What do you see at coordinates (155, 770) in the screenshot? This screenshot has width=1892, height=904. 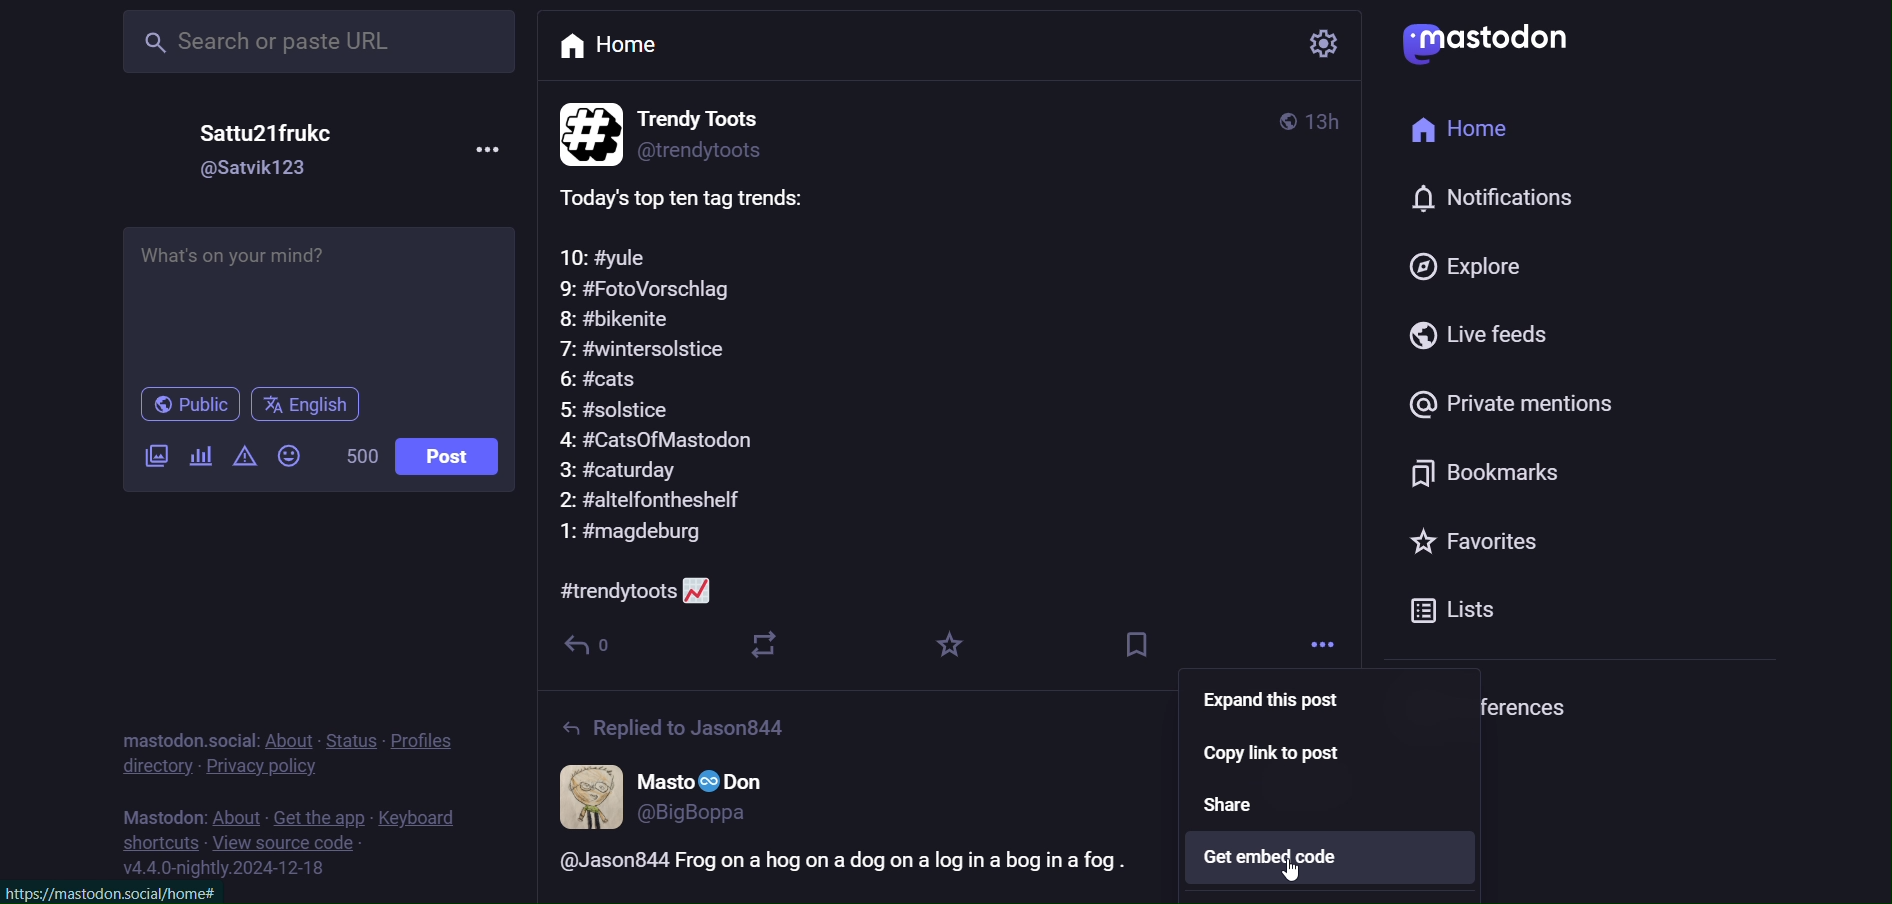 I see `directory` at bounding box center [155, 770].